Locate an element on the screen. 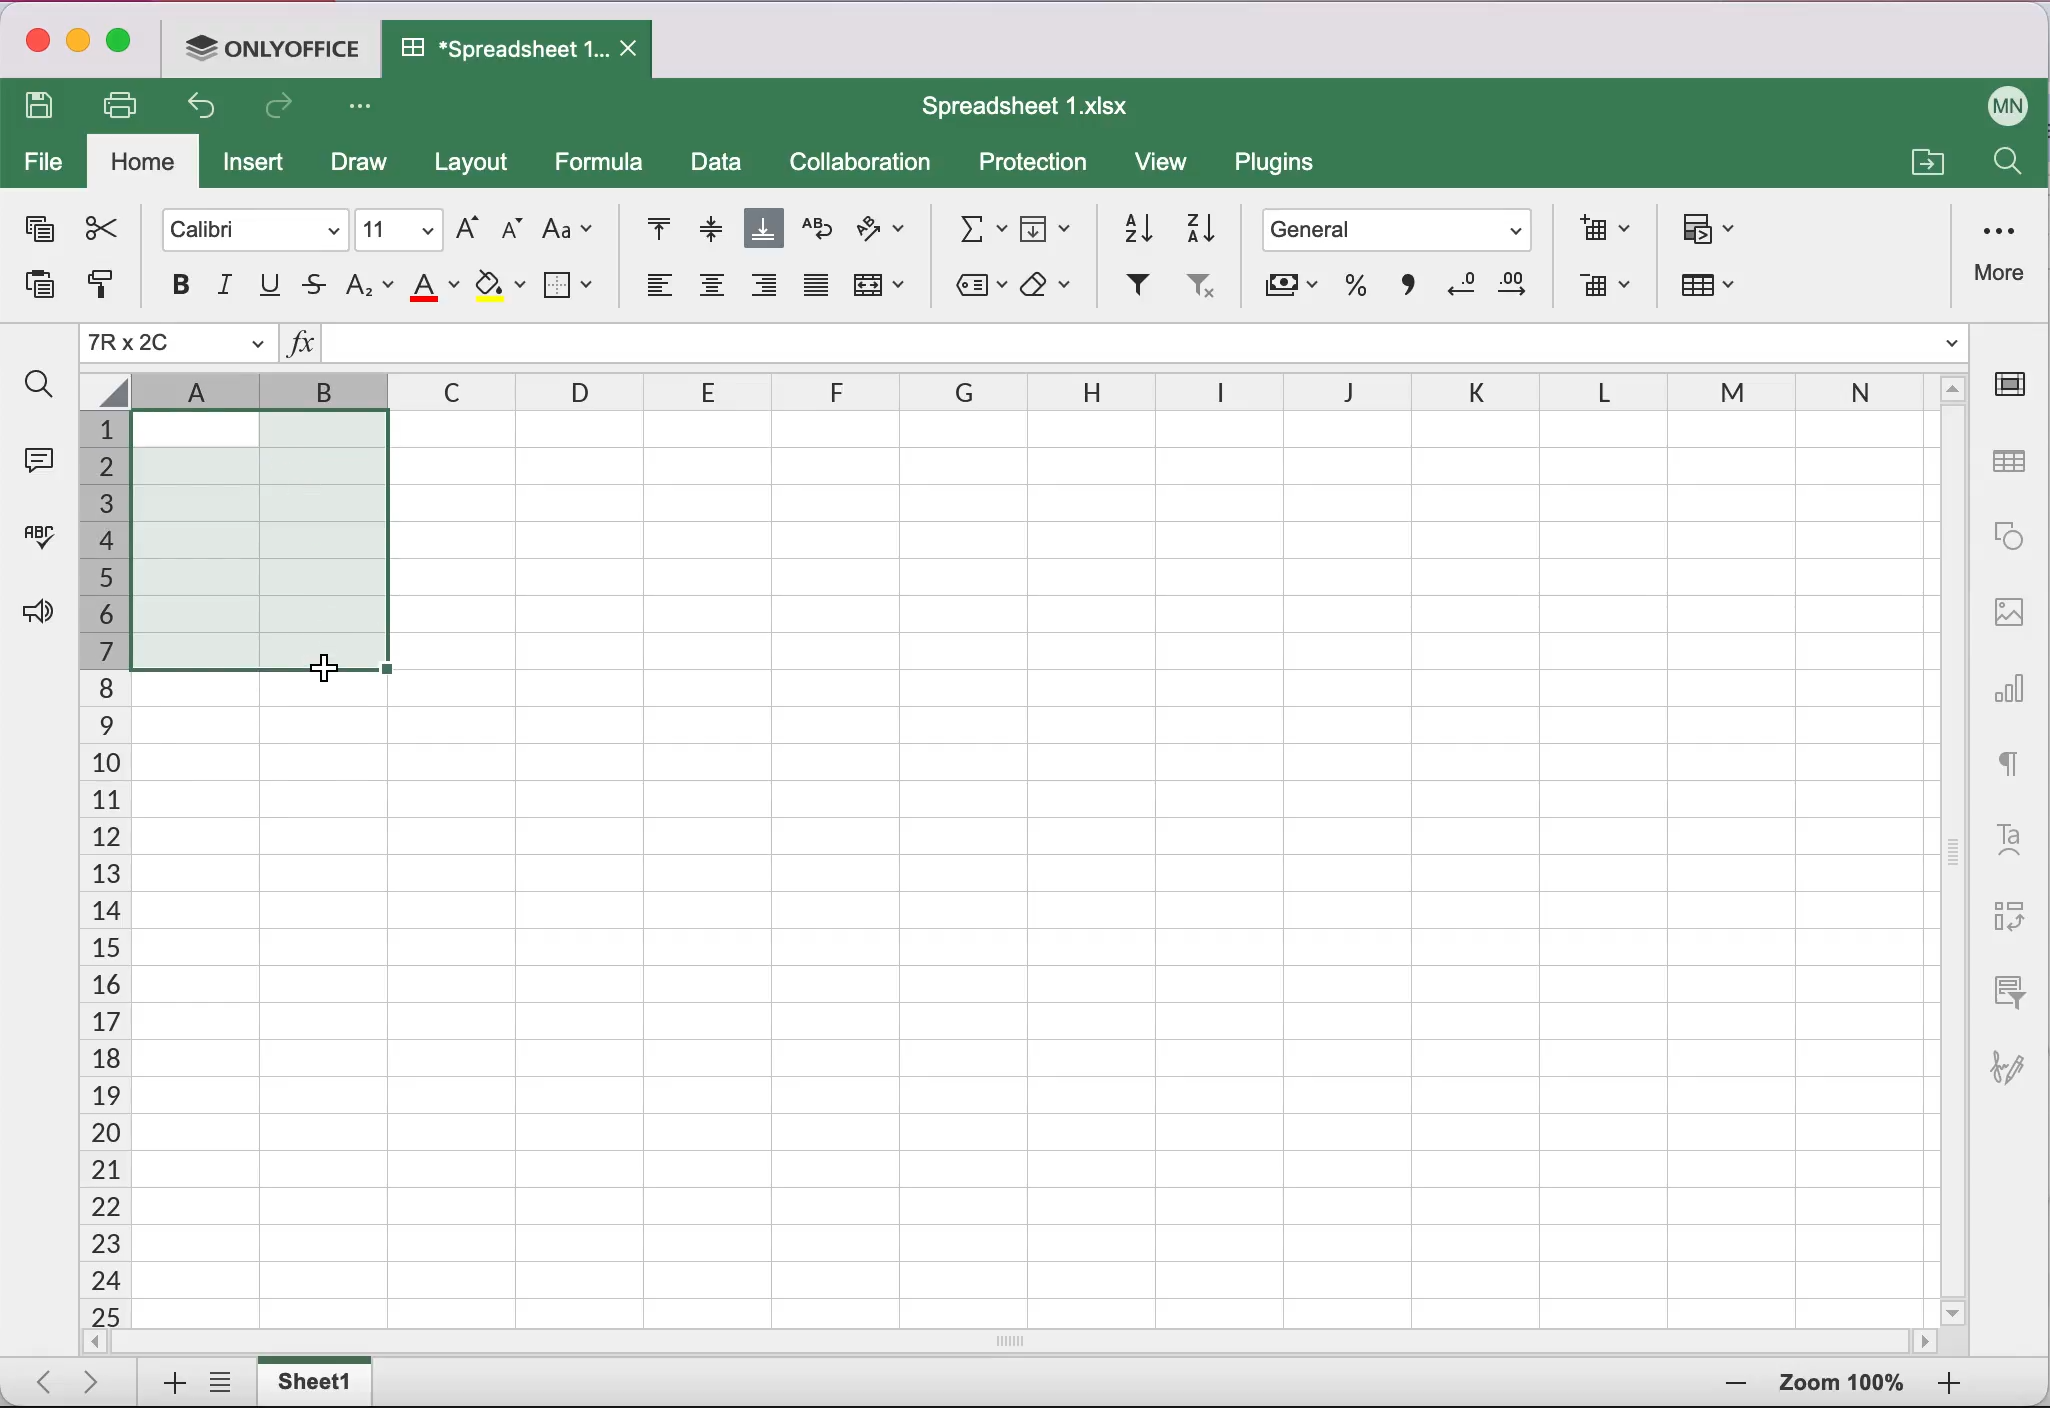 Image resolution: width=2050 pixels, height=1408 pixels. image is located at coordinates (2009, 609).